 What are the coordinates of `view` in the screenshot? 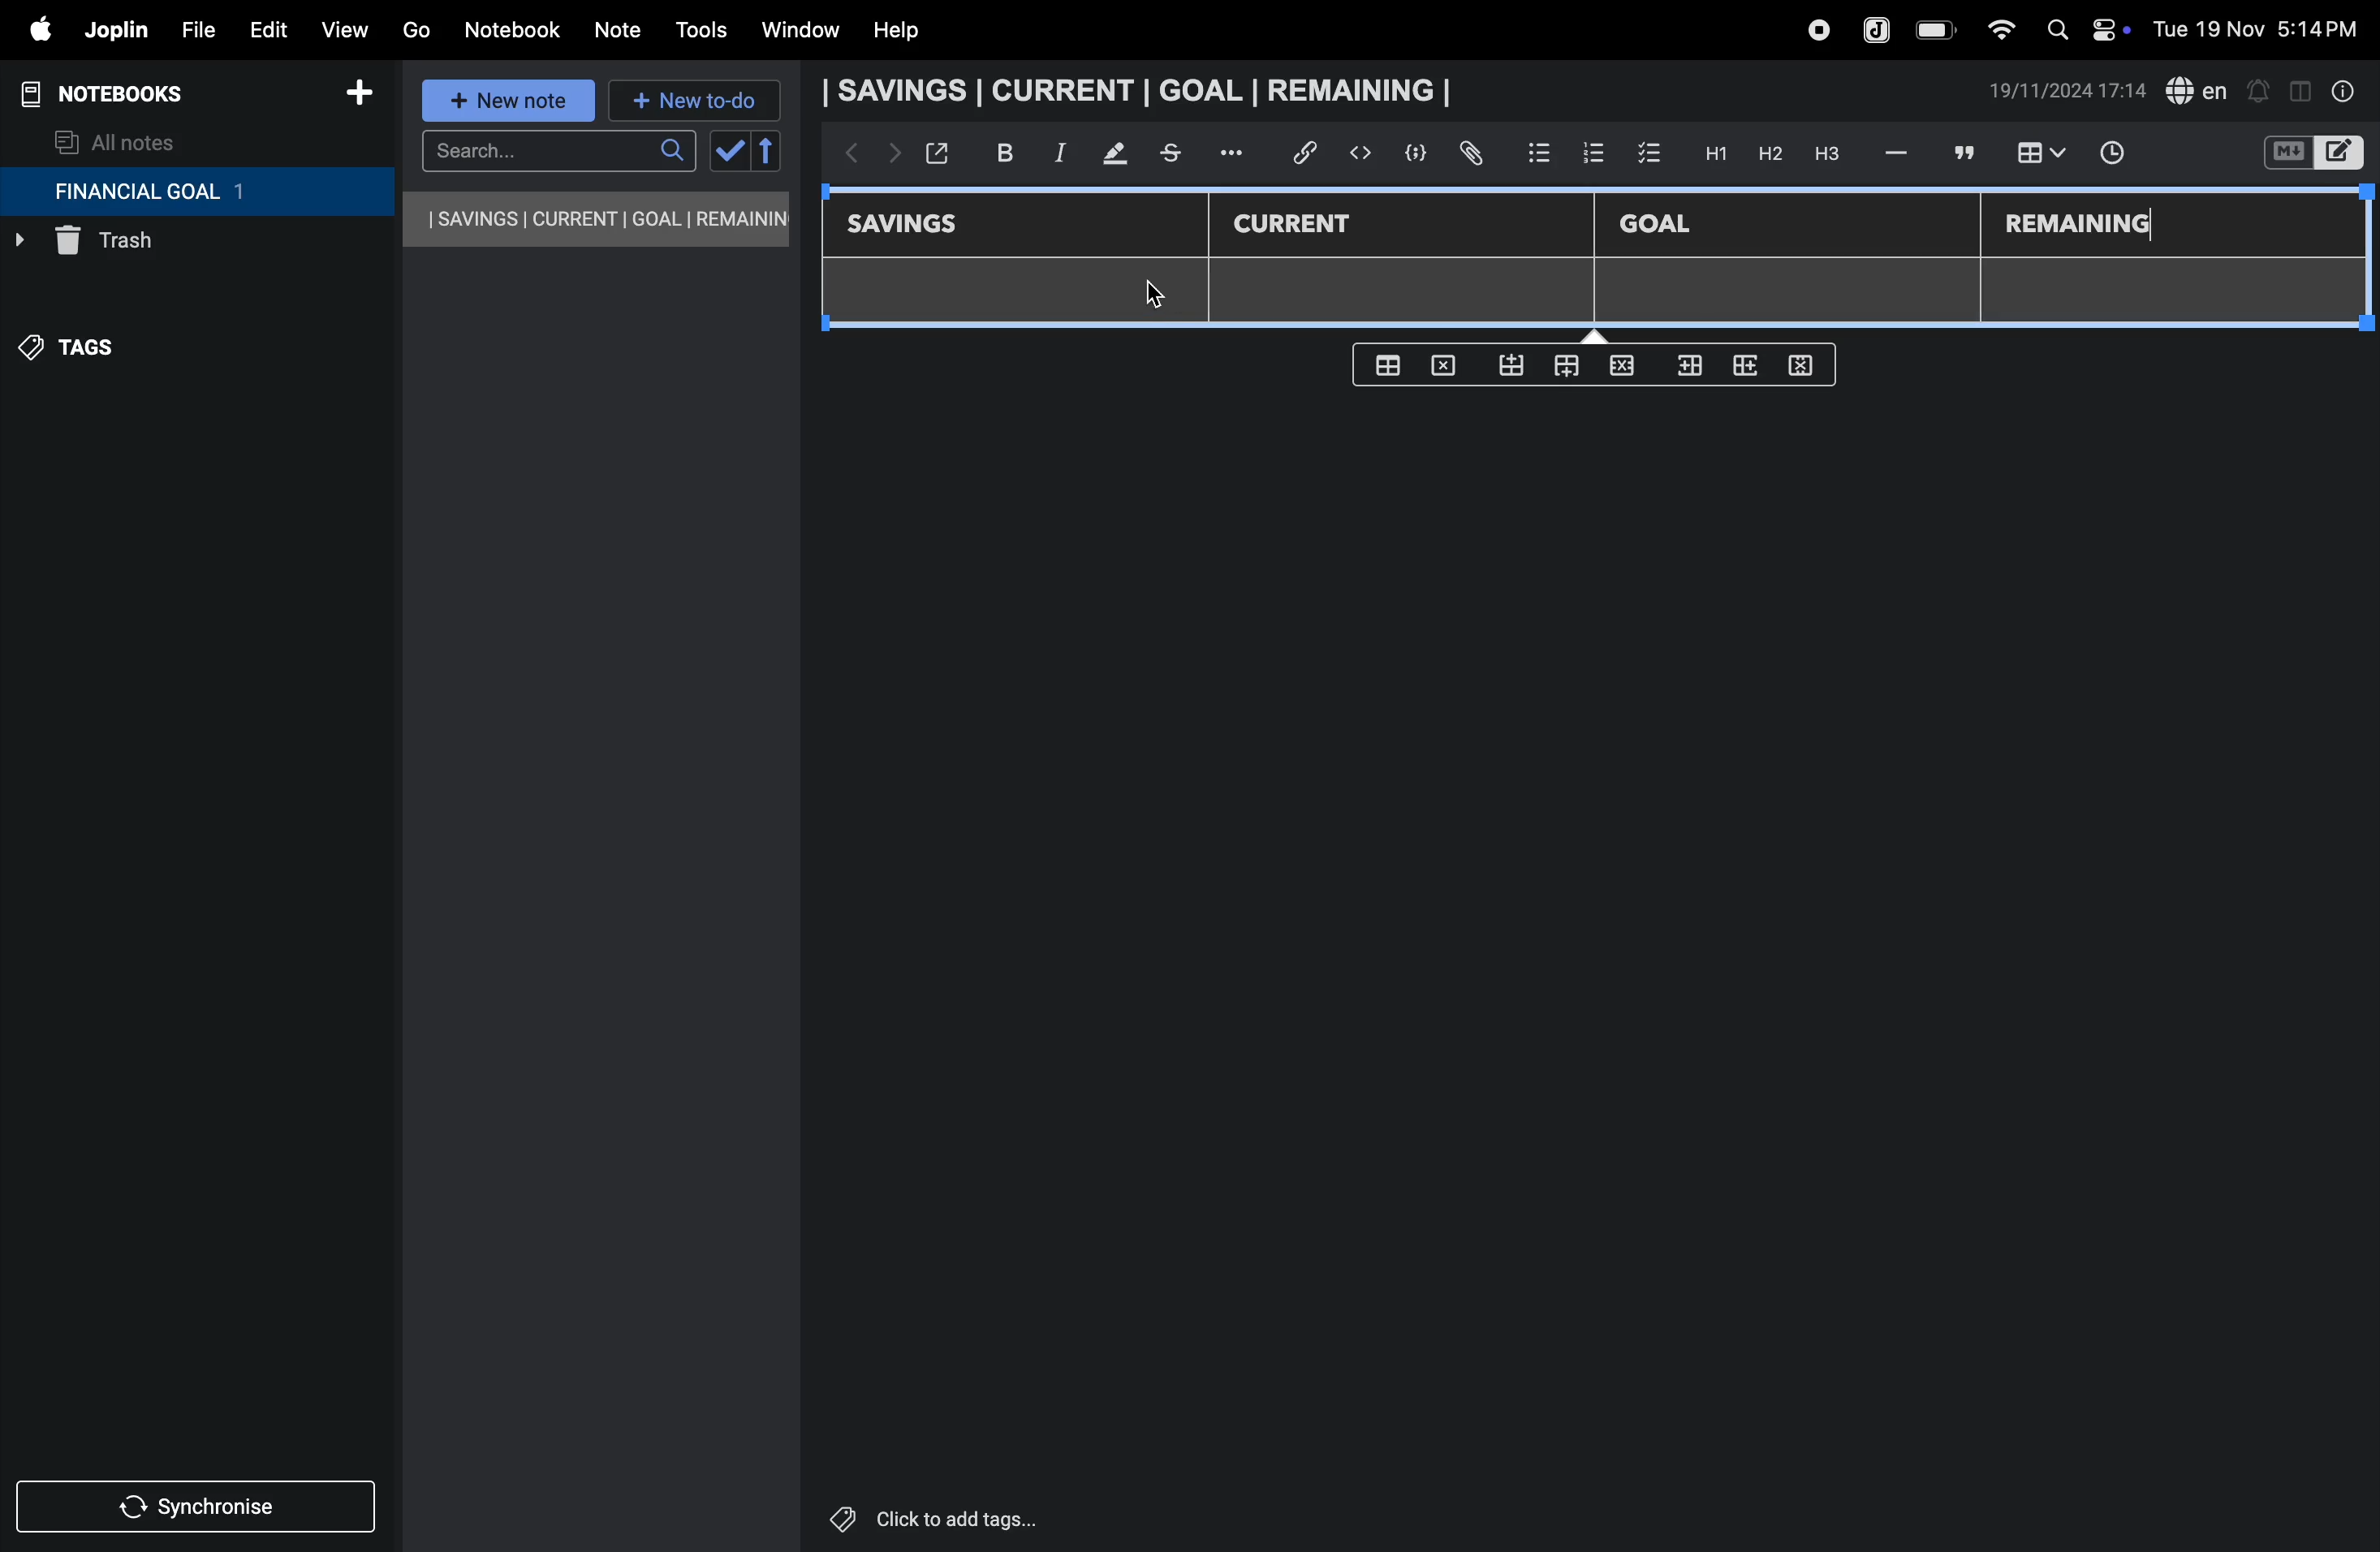 It's located at (343, 25).